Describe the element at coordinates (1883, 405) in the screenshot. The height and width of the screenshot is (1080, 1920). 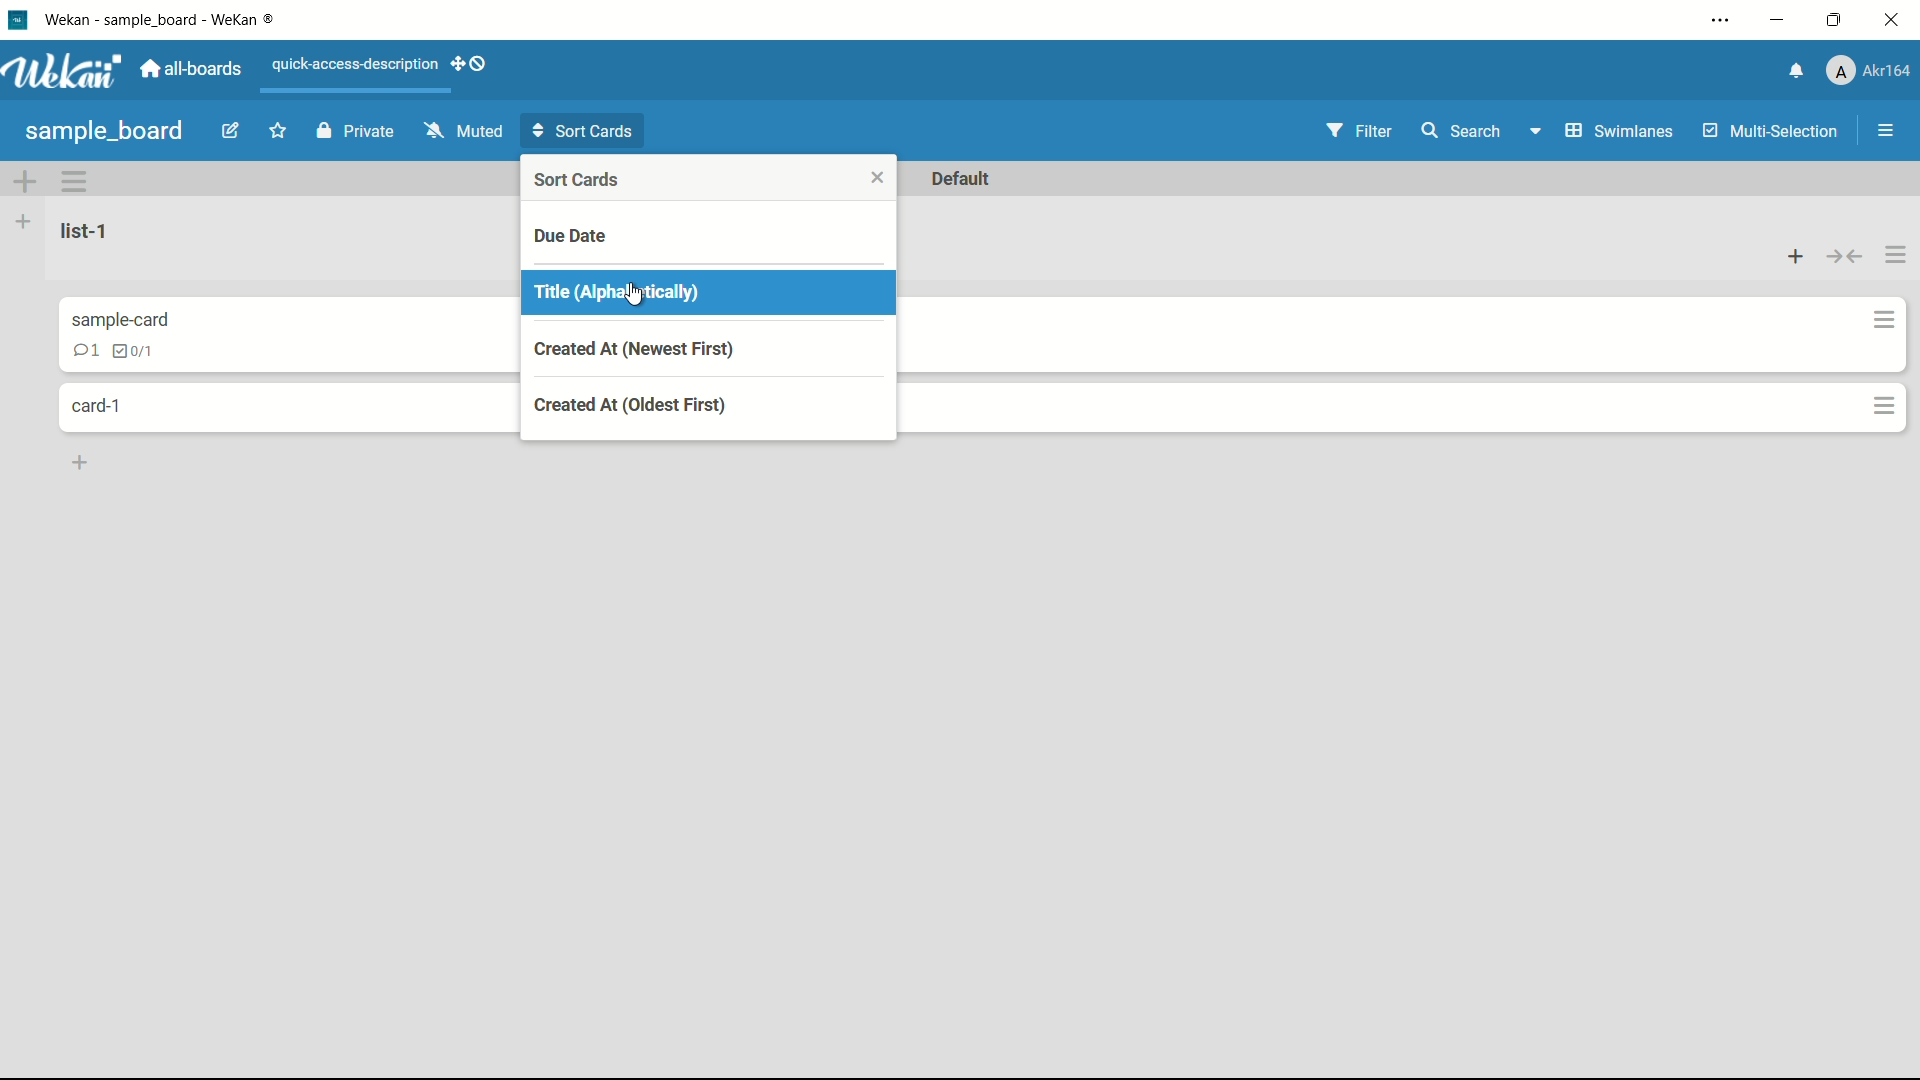
I see `card actions` at that location.